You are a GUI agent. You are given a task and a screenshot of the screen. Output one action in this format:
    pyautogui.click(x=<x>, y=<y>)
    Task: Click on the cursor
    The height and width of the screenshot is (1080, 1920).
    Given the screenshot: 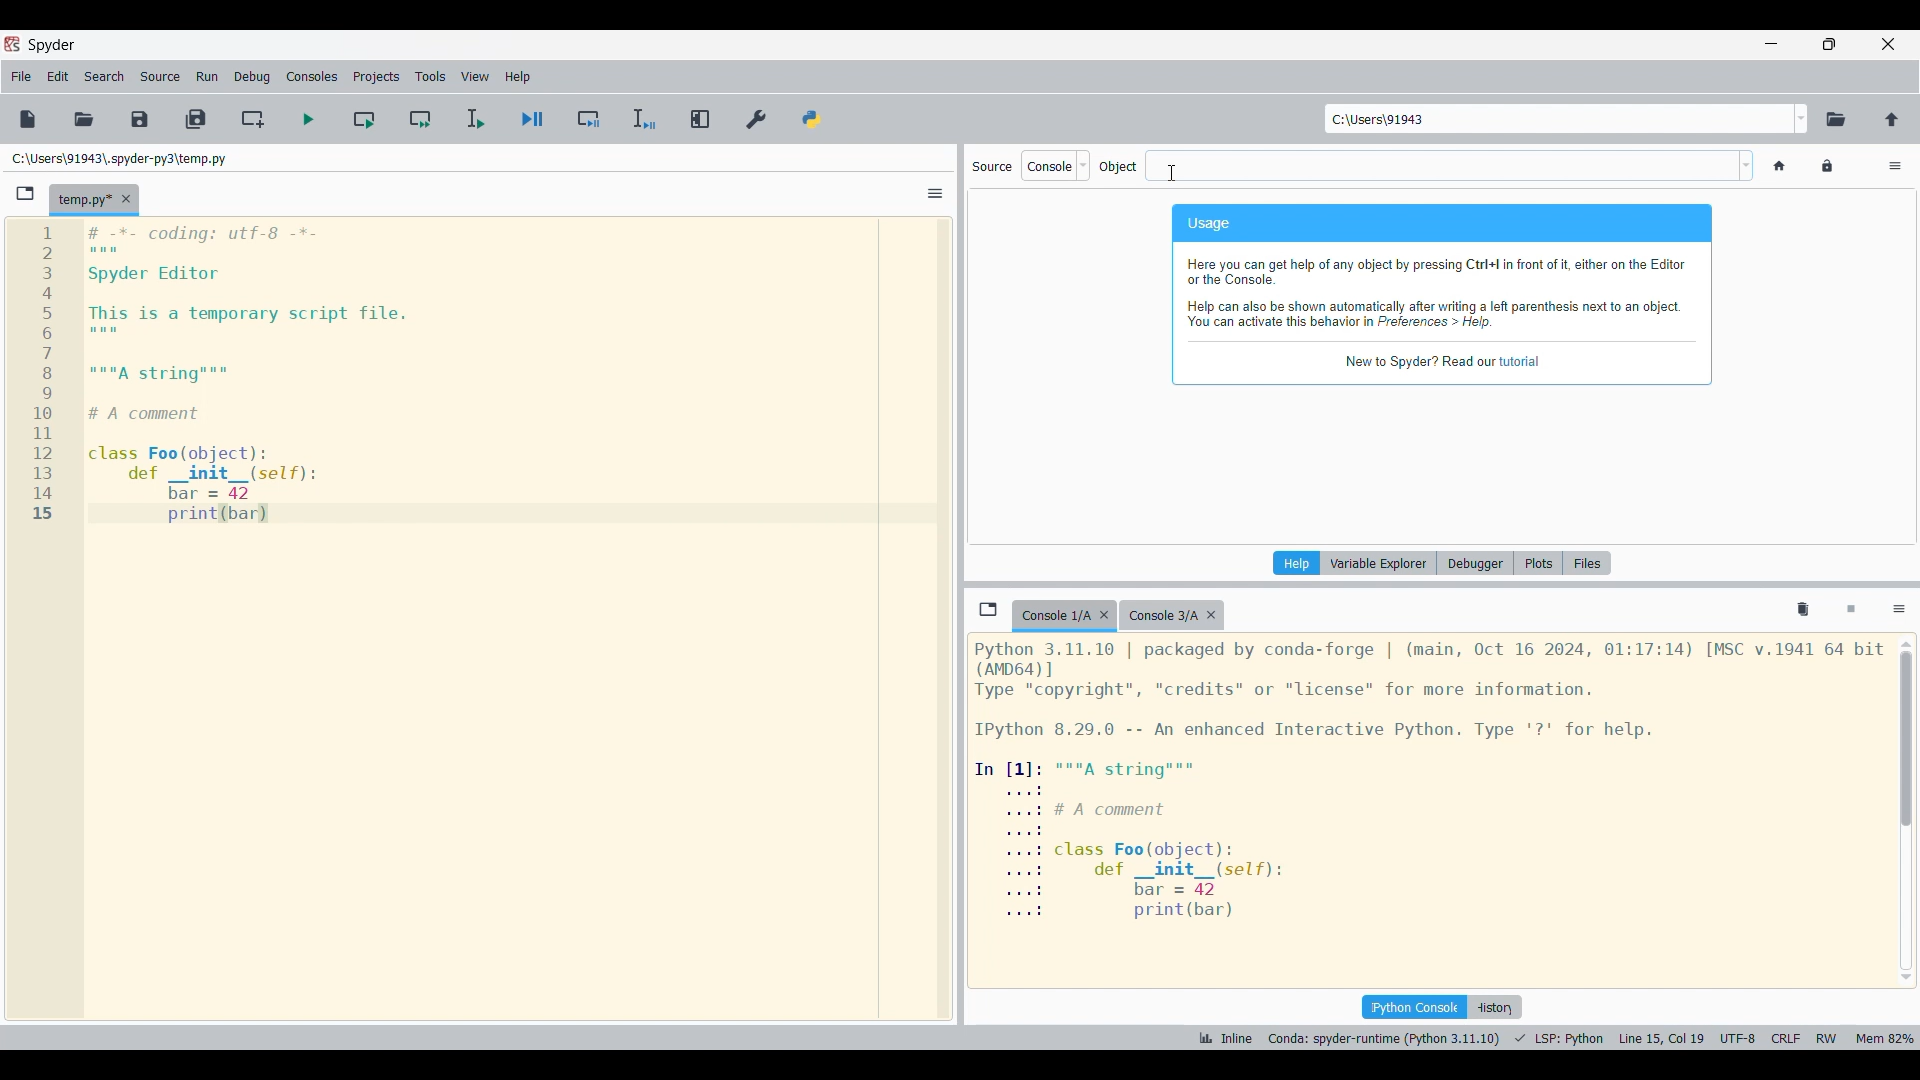 What is the action you would take?
    pyautogui.click(x=1175, y=171)
    